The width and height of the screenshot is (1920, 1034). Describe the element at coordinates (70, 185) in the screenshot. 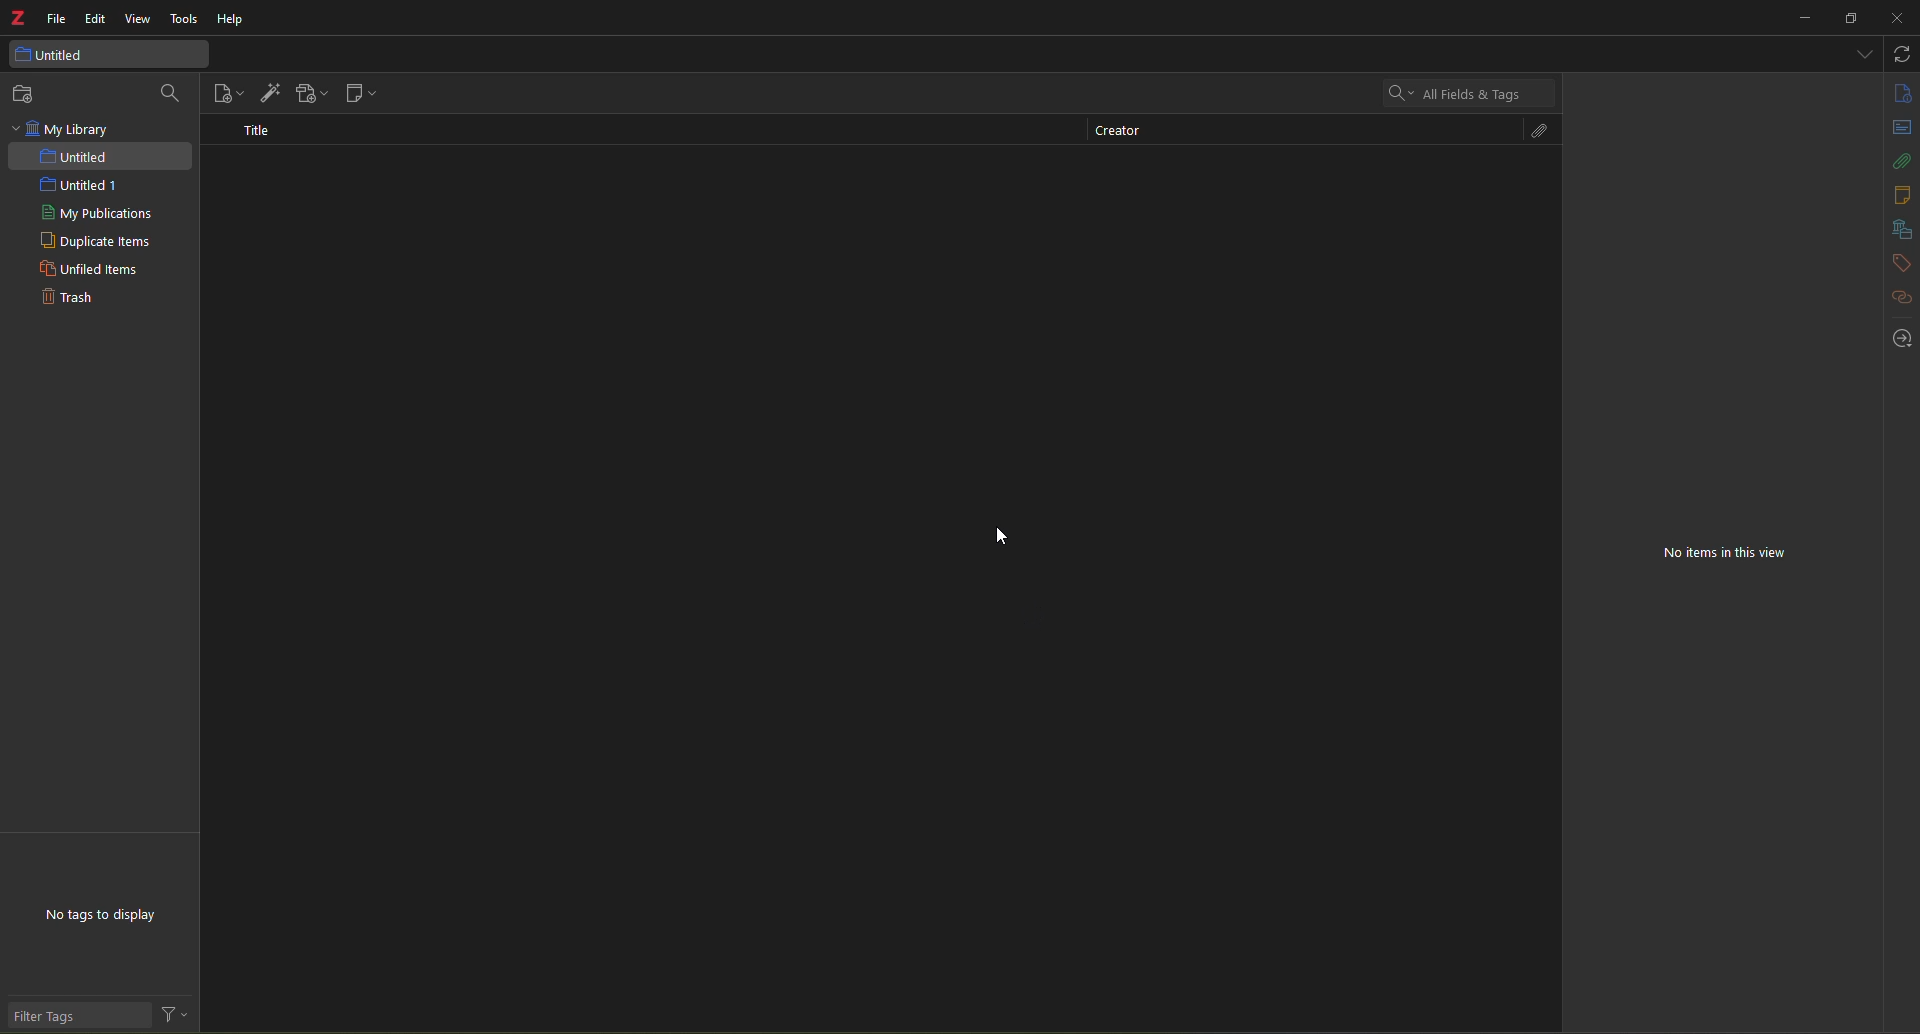

I see `untitled 1` at that location.